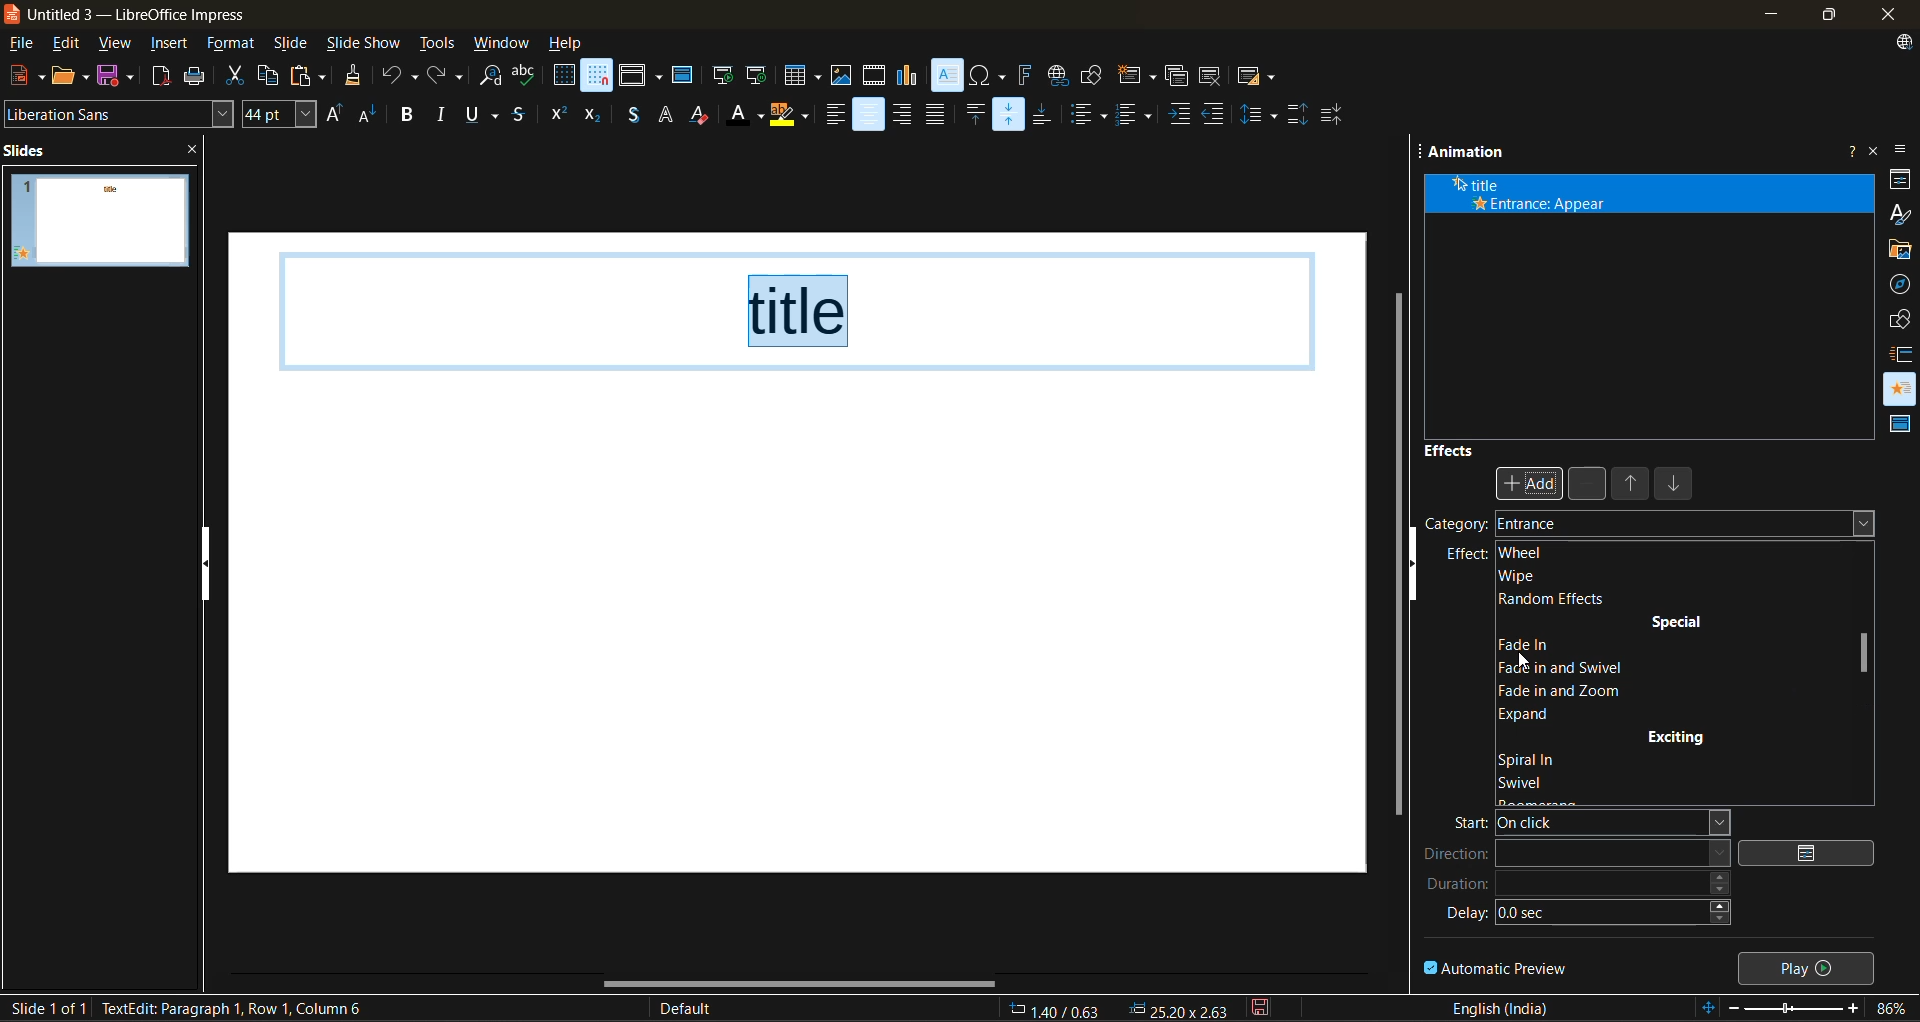  What do you see at coordinates (1540, 195) in the screenshot?
I see `animation details` at bounding box center [1540, 195].